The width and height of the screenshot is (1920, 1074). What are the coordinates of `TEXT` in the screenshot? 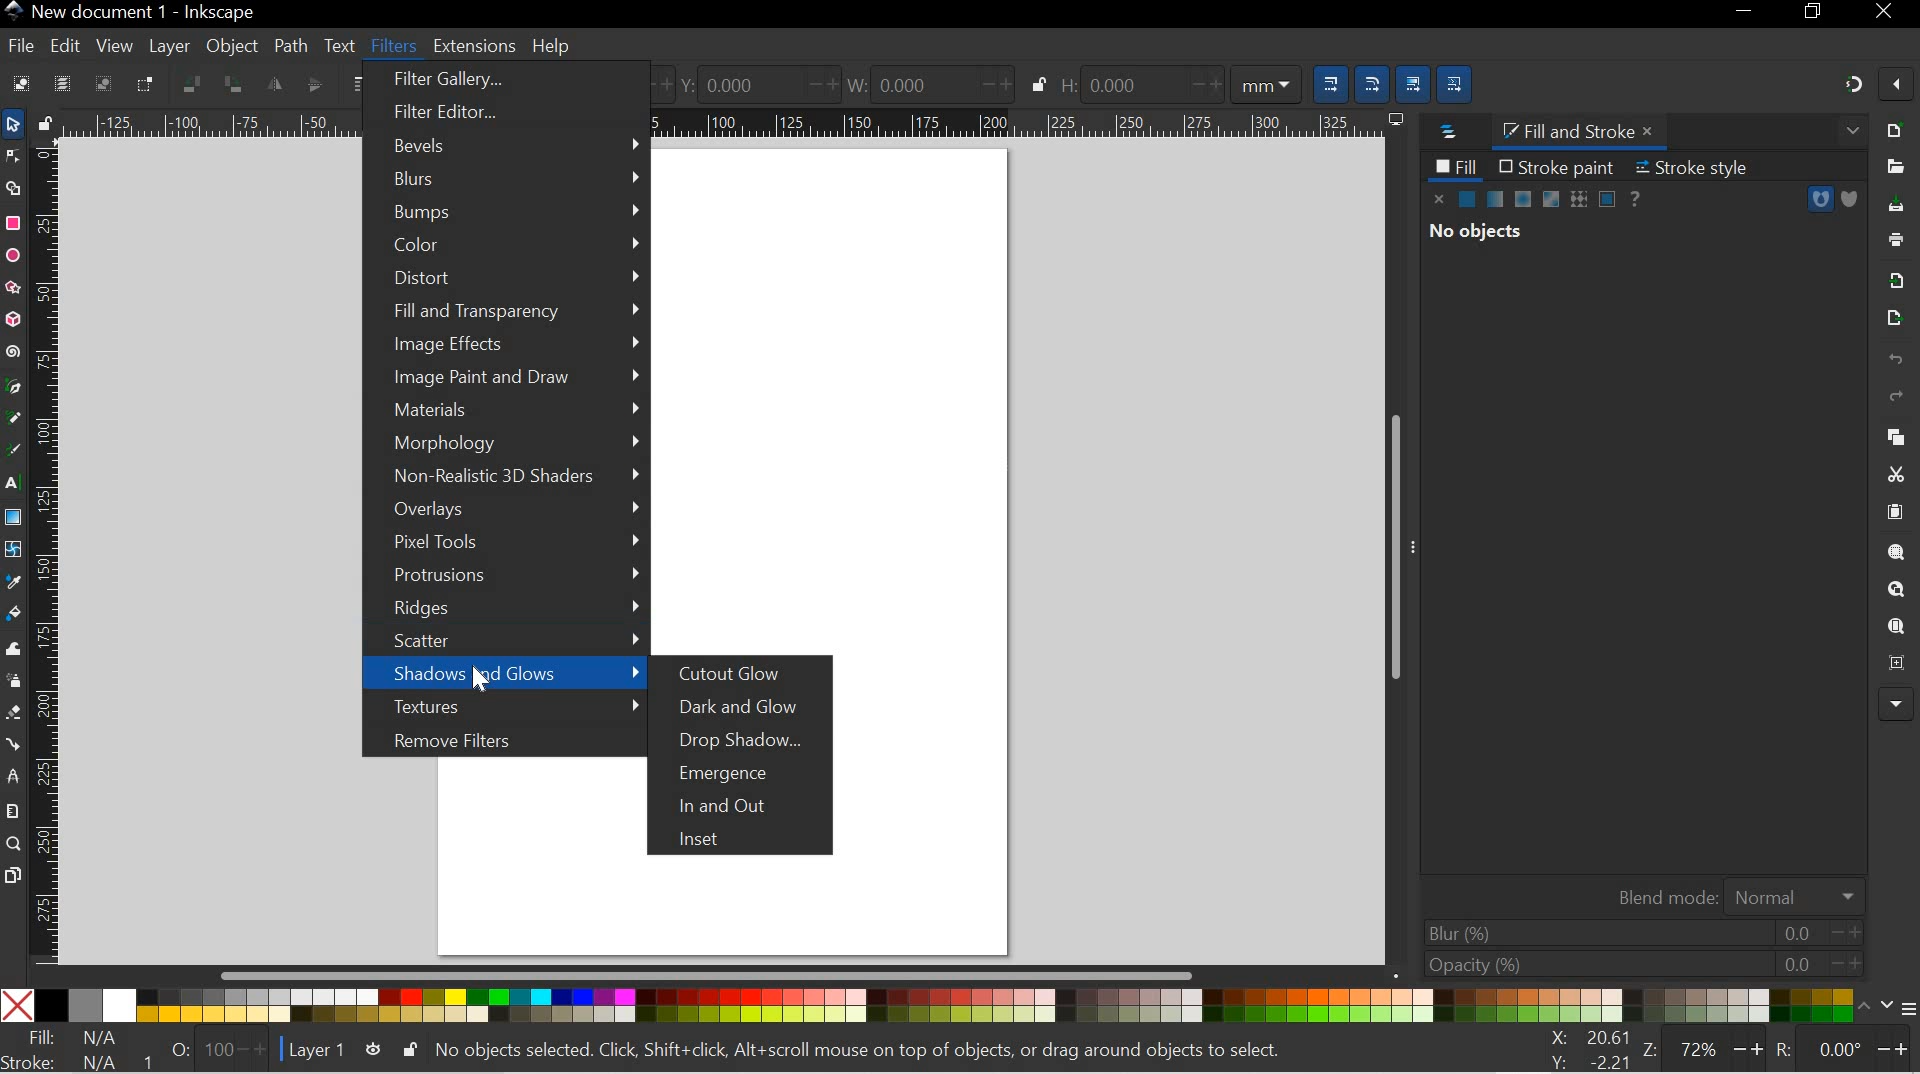 It's located at (340, 44).